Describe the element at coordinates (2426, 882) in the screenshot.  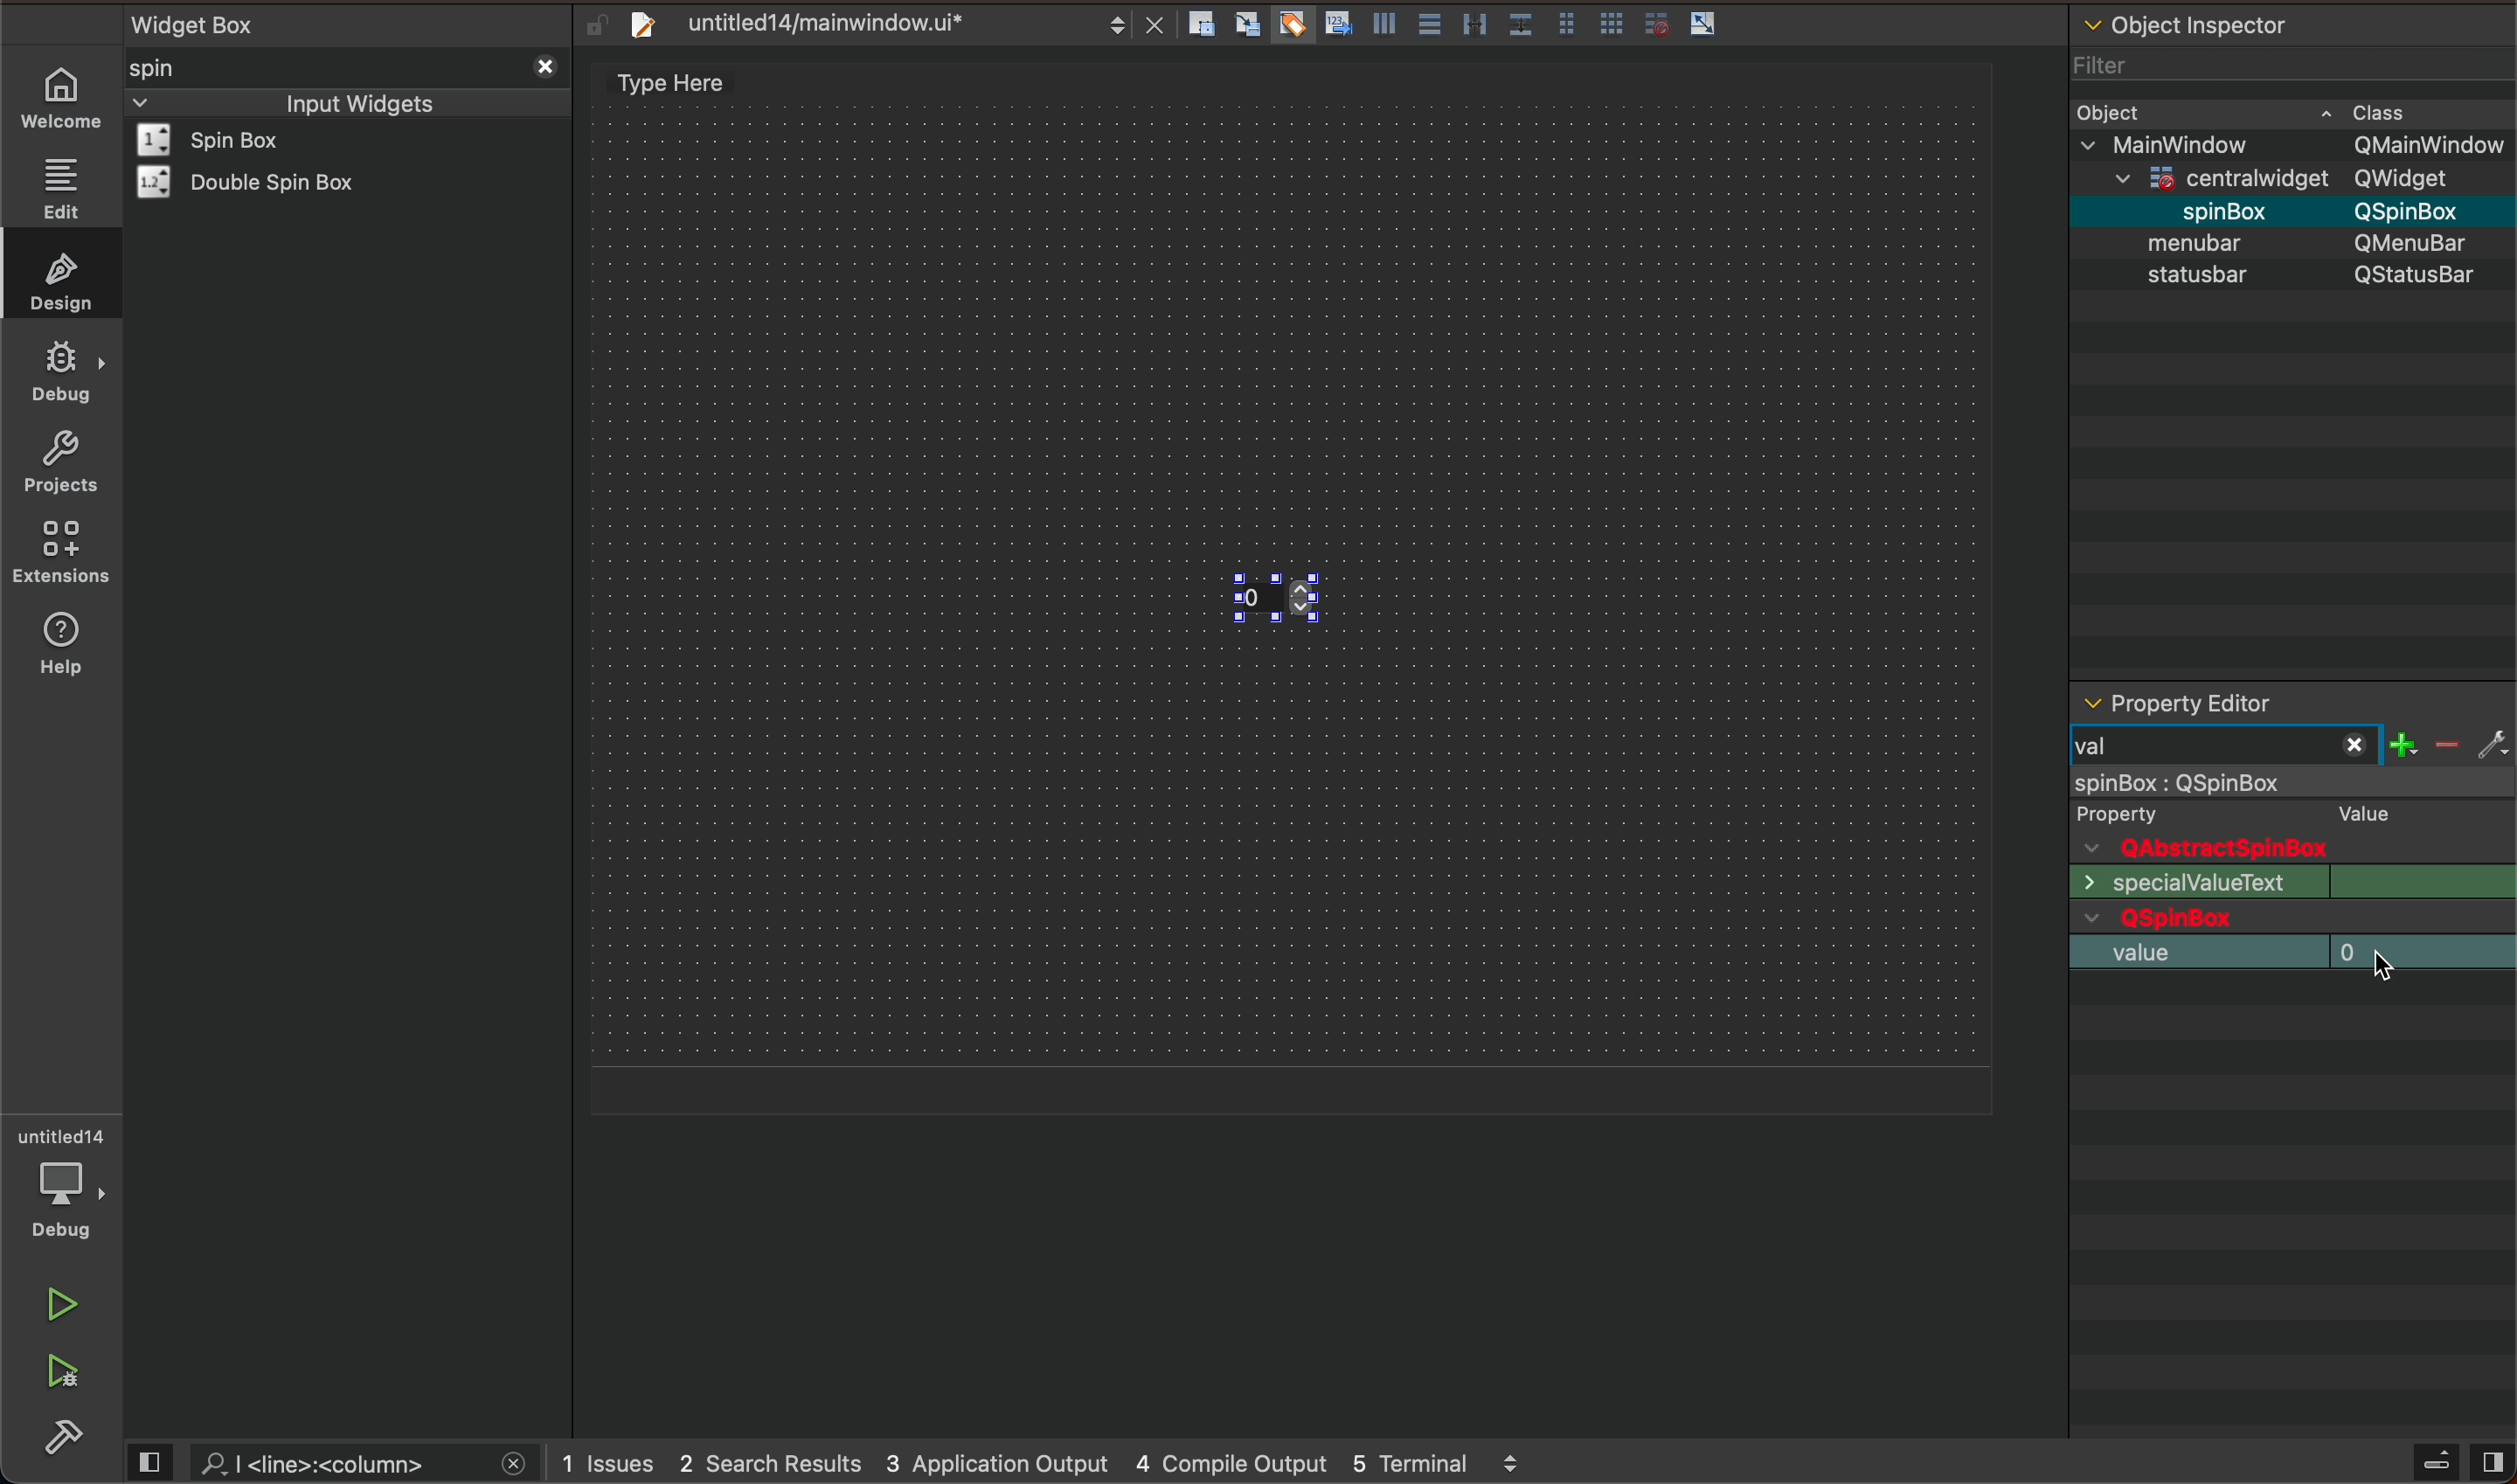
I see `text` at that location.